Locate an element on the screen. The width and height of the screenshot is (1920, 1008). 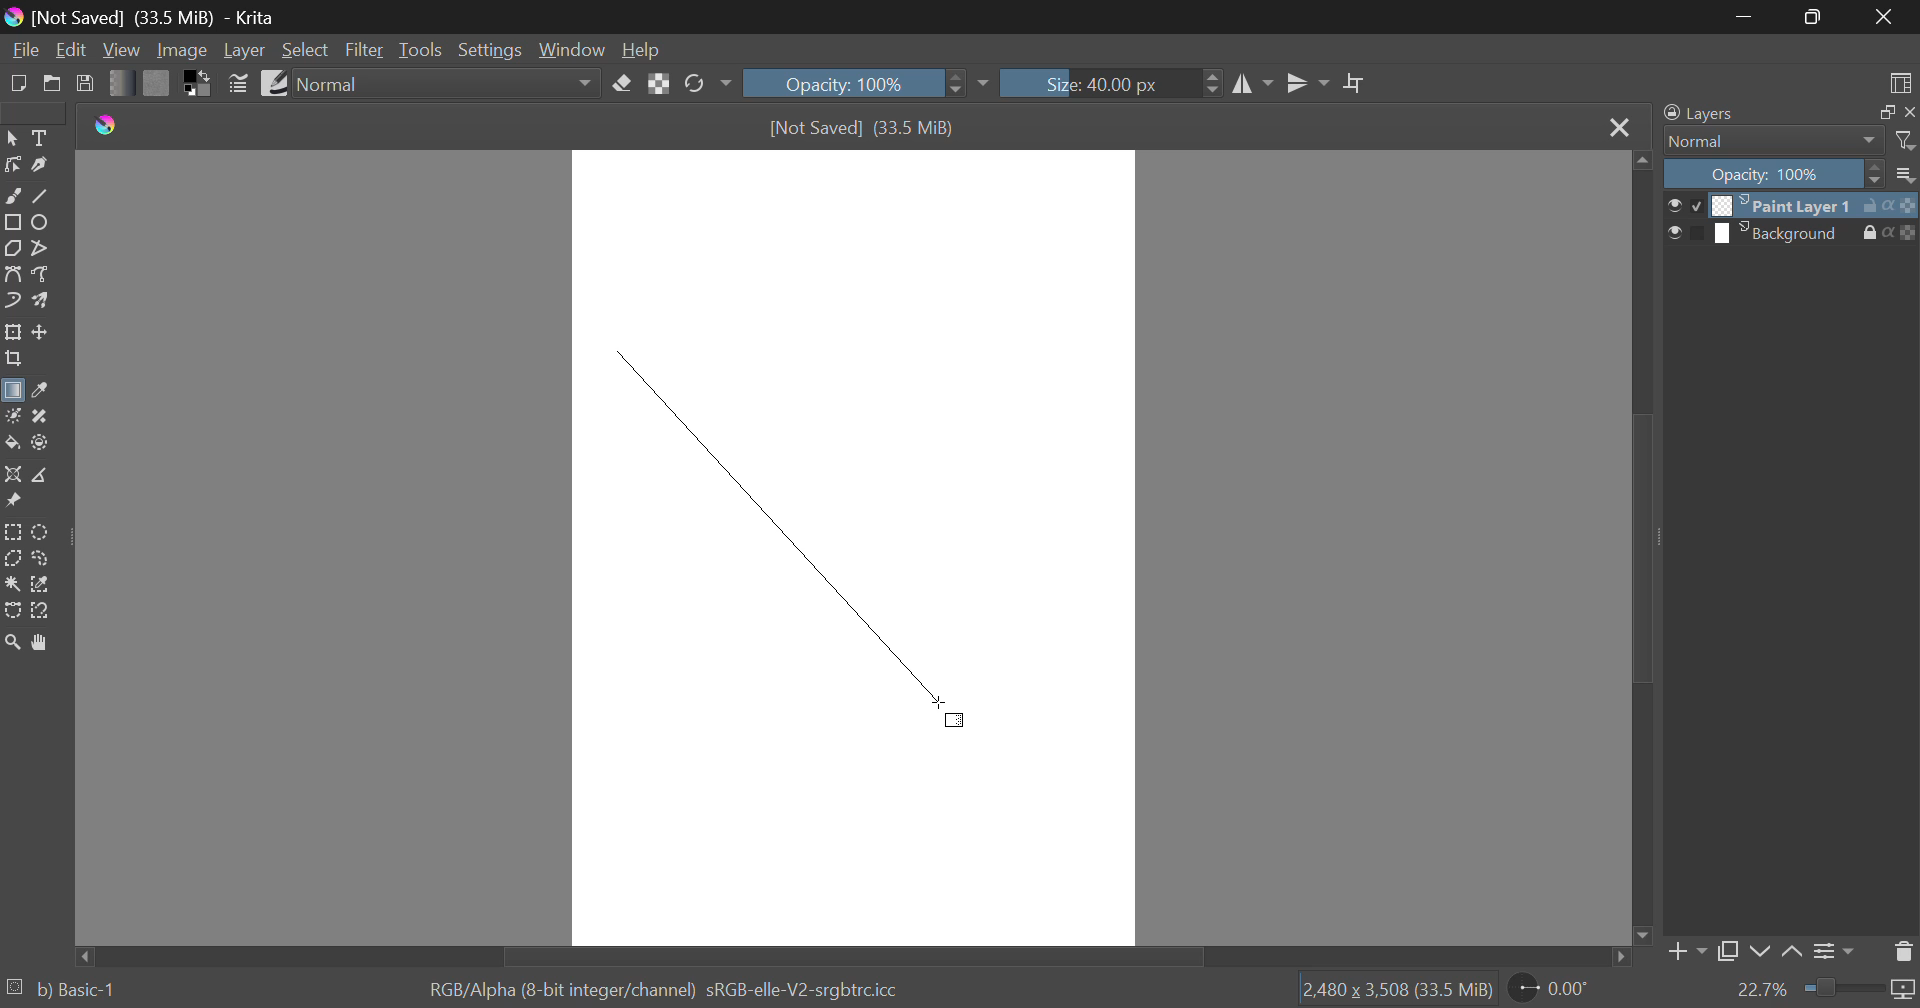
Save is located at coordinates (86, 82).